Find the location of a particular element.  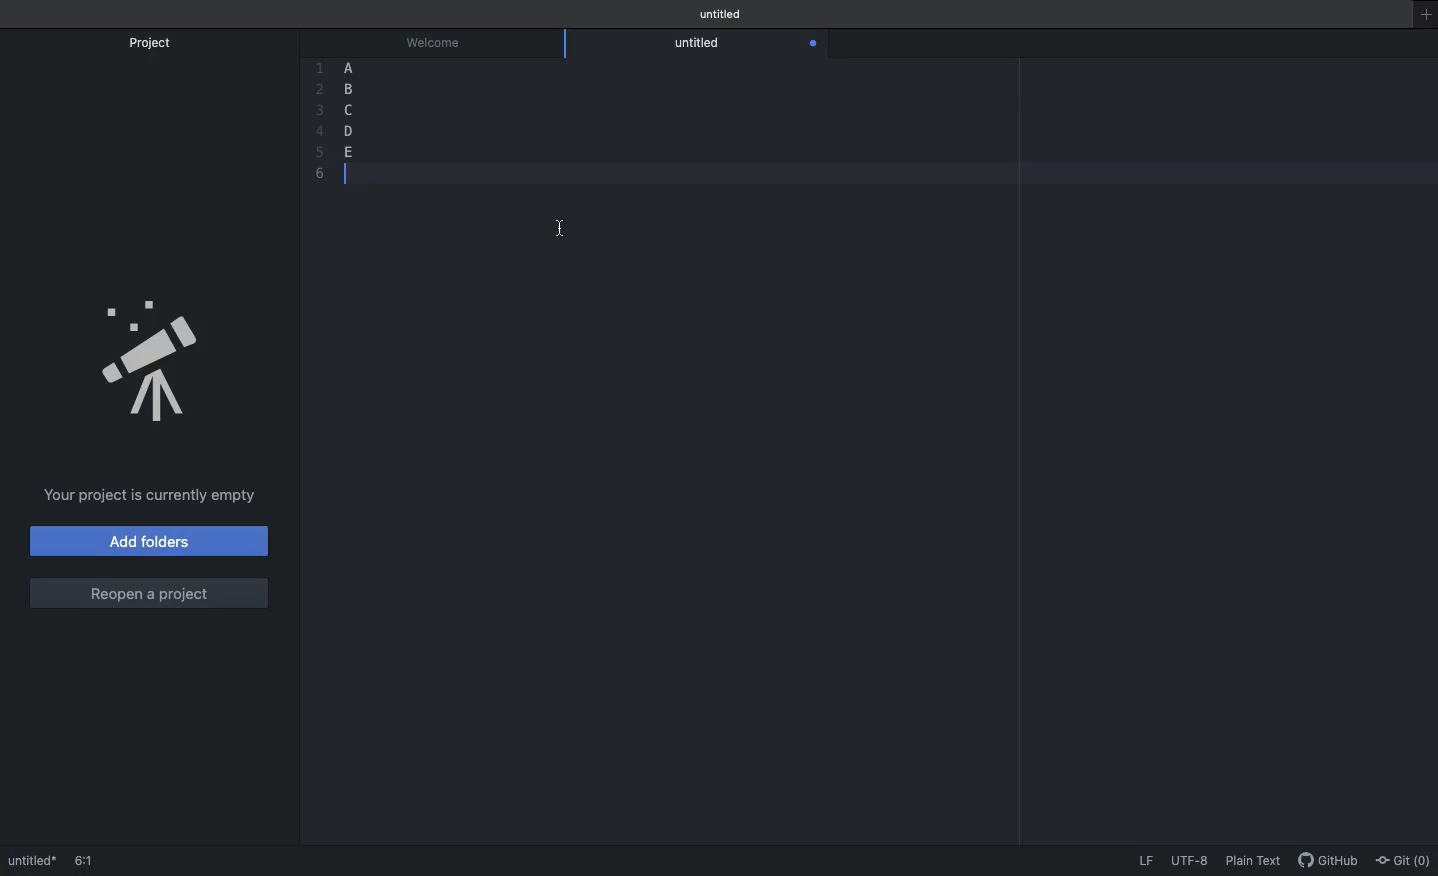

LF is located at coordinates (1145, 863).